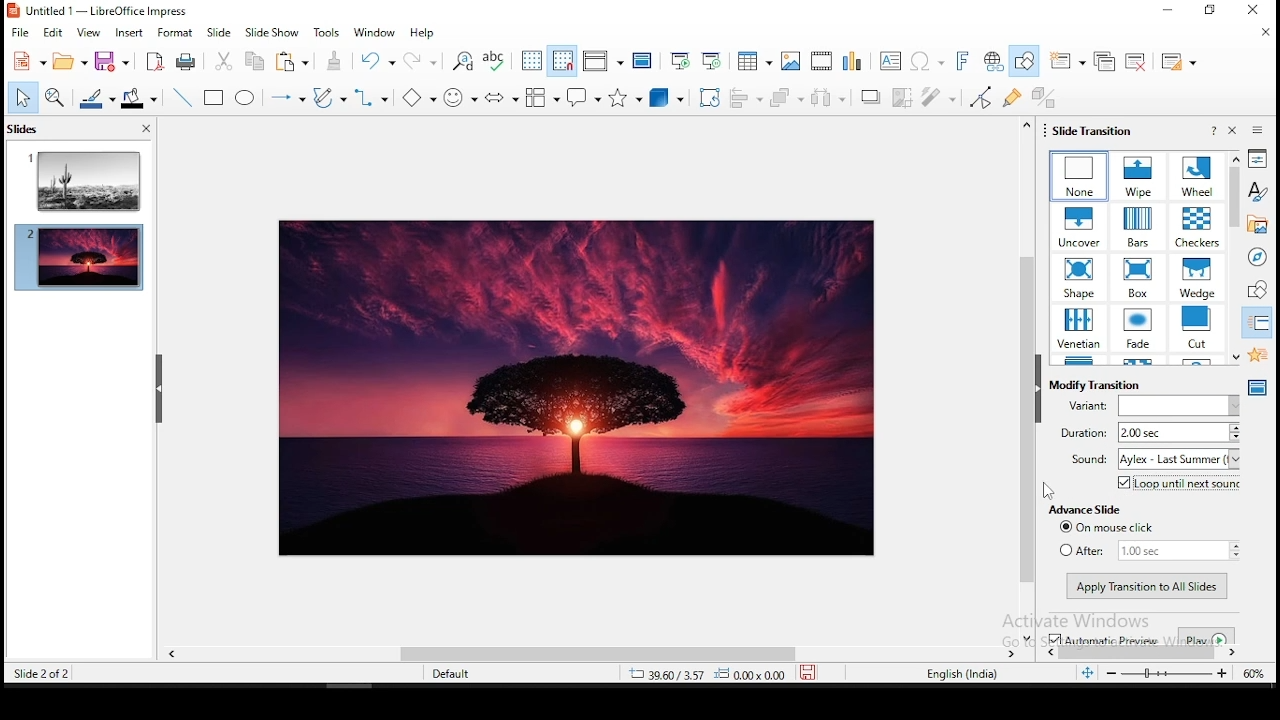 This screenshot has height=720, width=1280. I want to click on paste, so click(293, 63).